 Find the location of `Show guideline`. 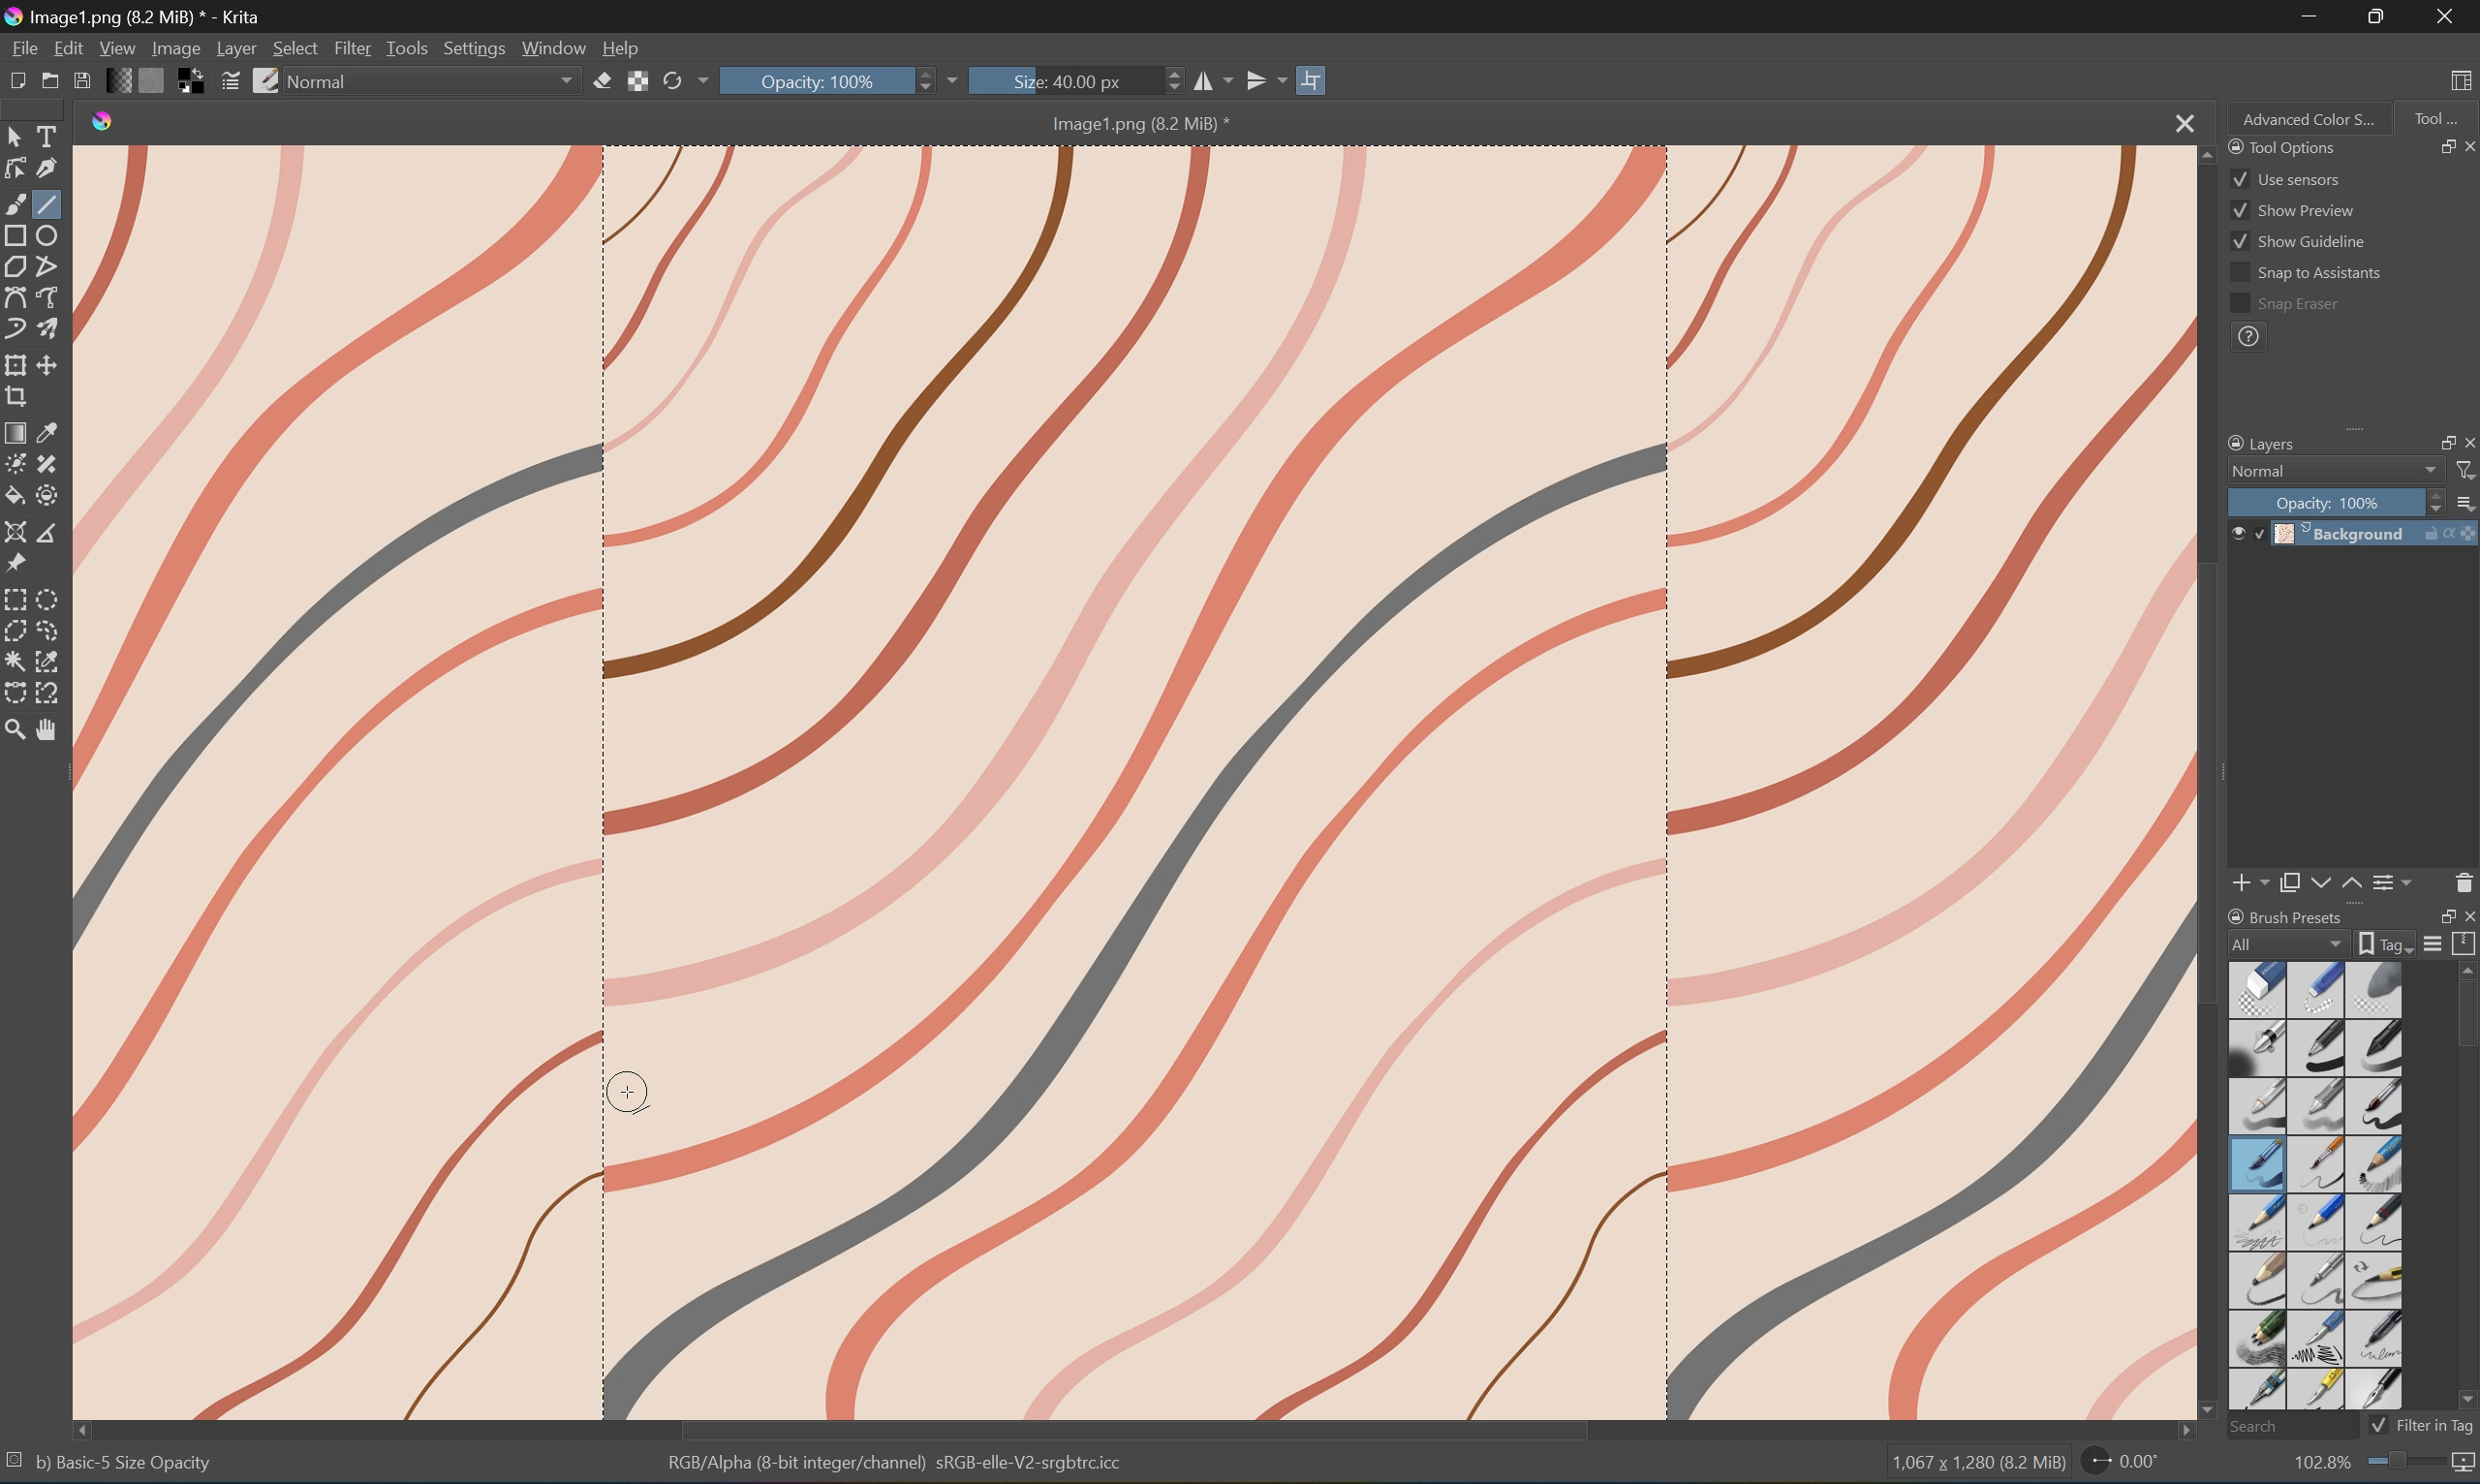

Show guideline is located at coordinates (2299, 245).